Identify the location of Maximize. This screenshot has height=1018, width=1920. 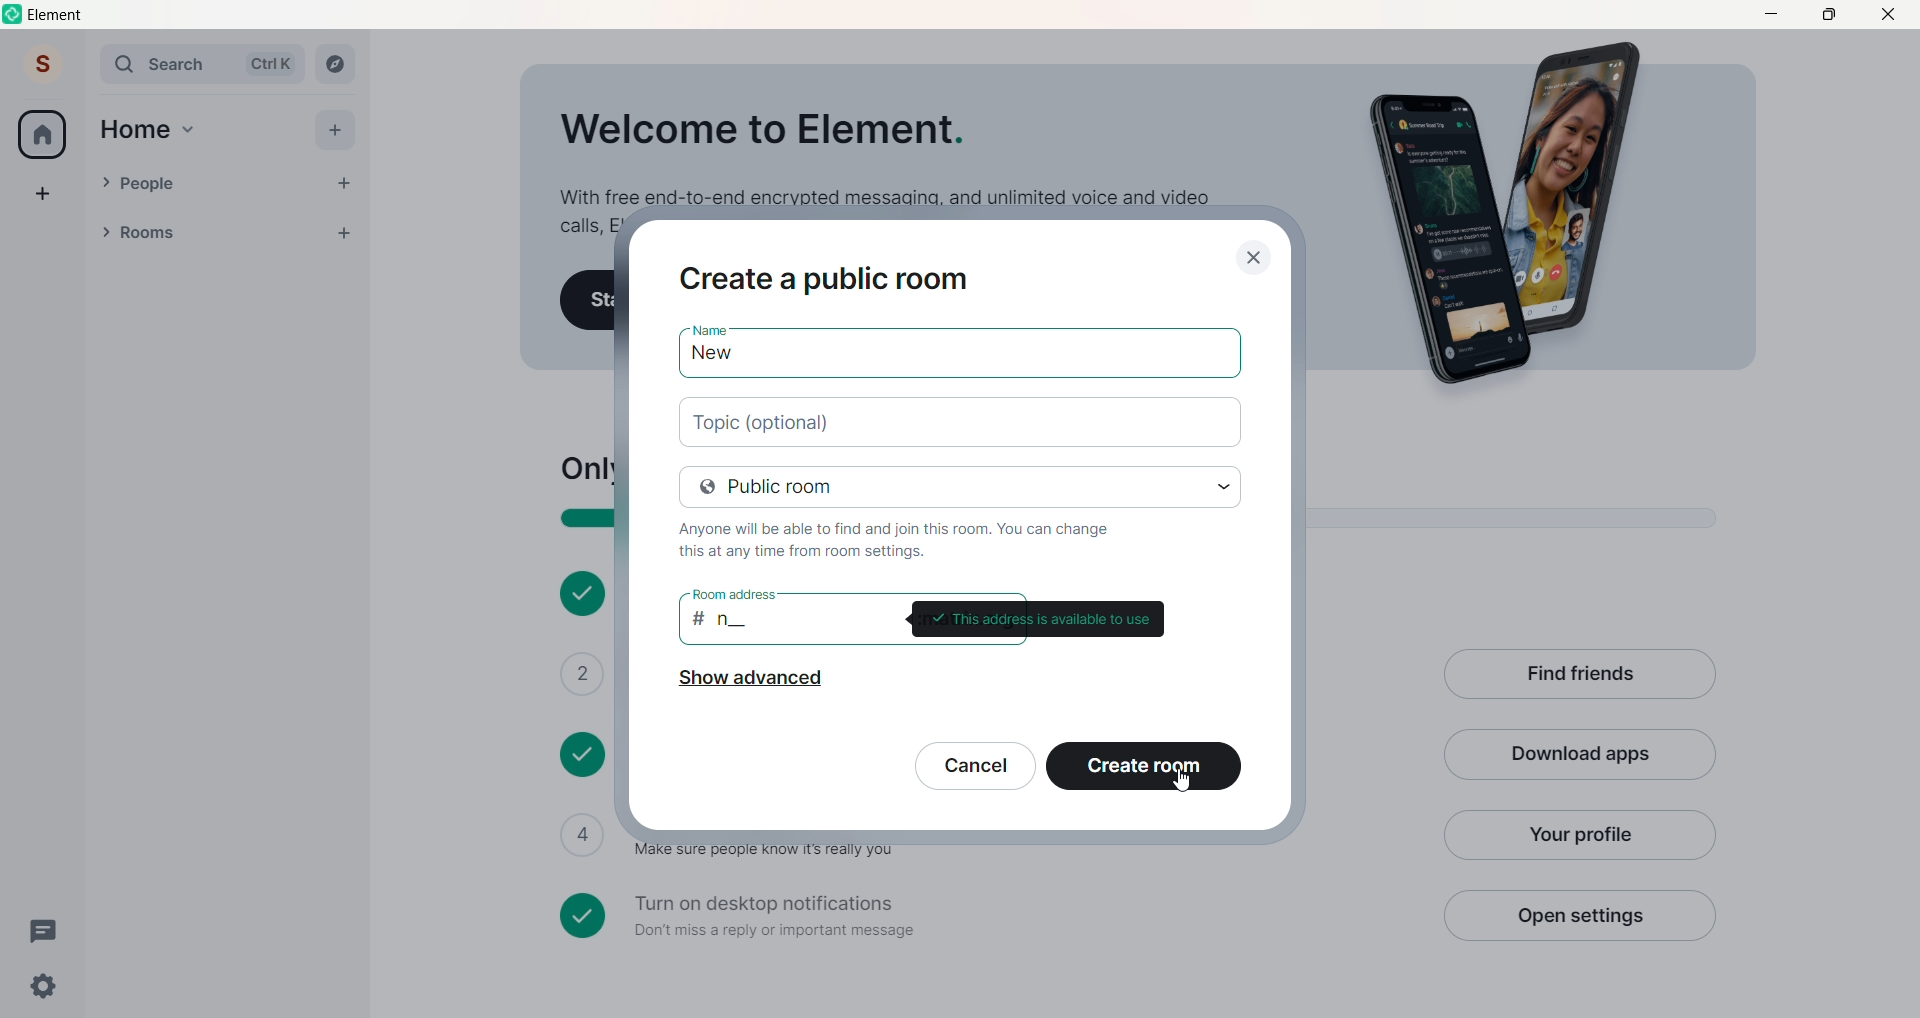
(1828, 13).